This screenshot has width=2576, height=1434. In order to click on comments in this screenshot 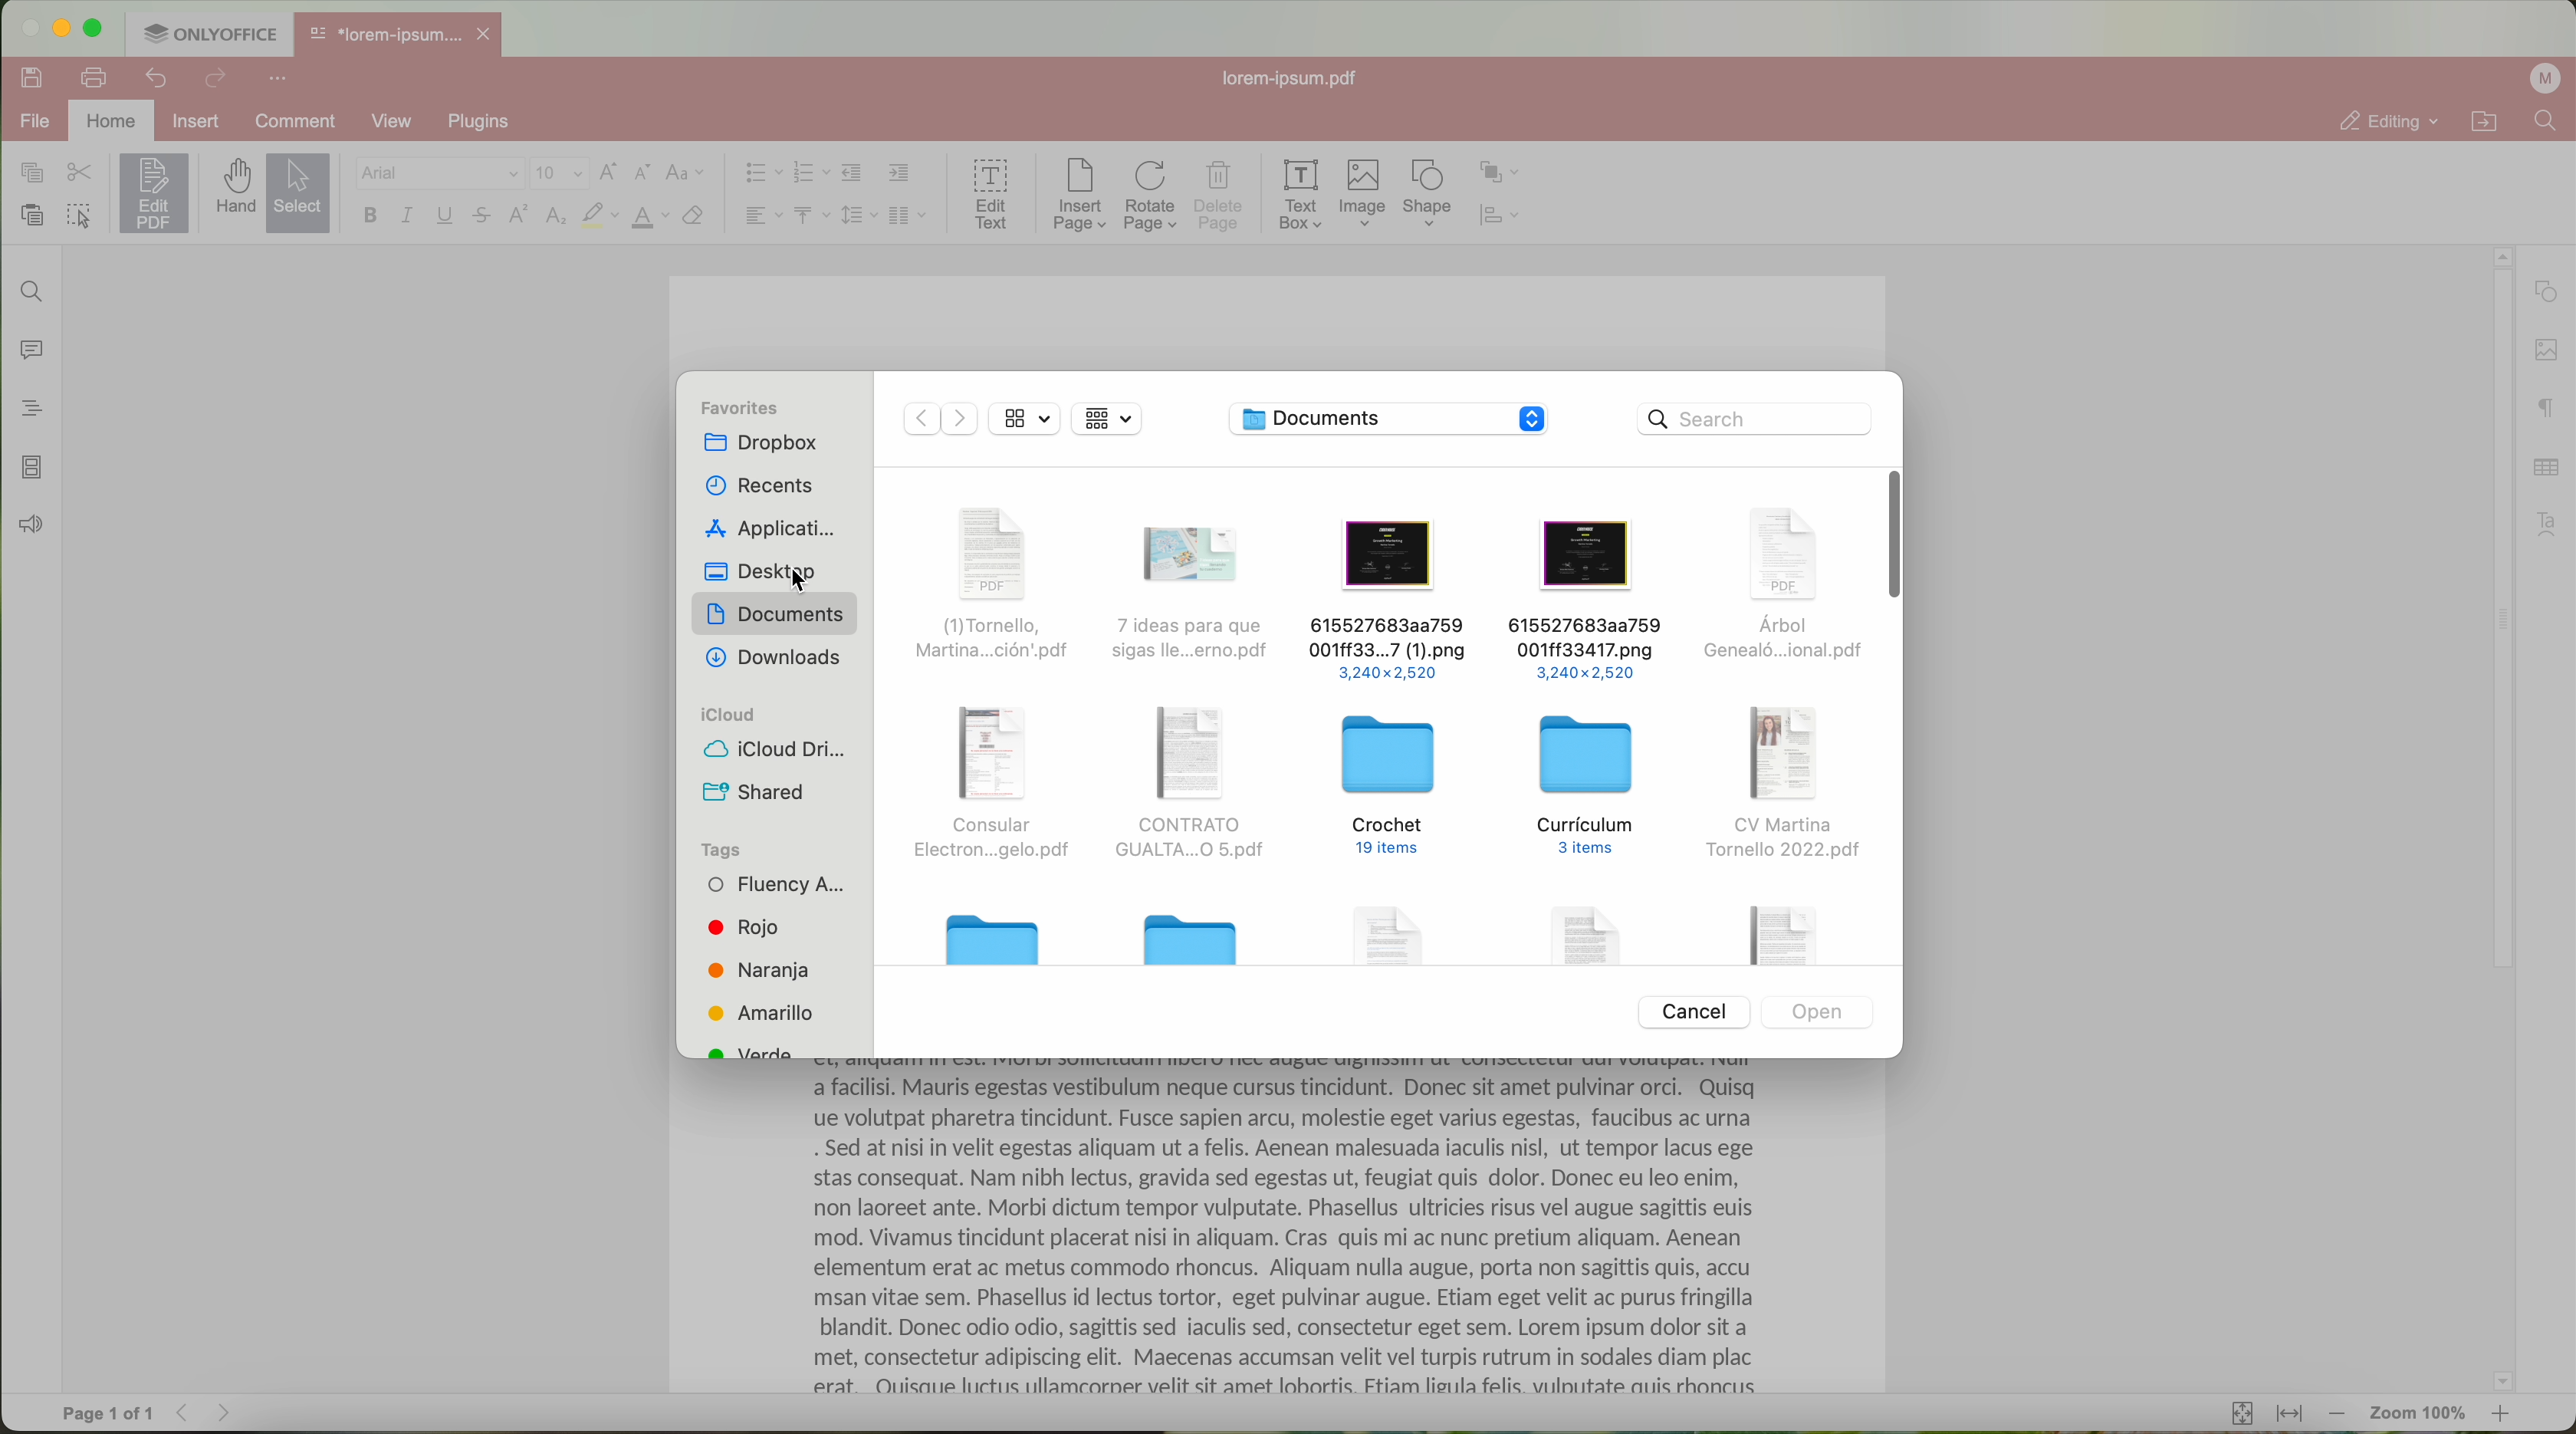, I will do `click(27, 347)`.